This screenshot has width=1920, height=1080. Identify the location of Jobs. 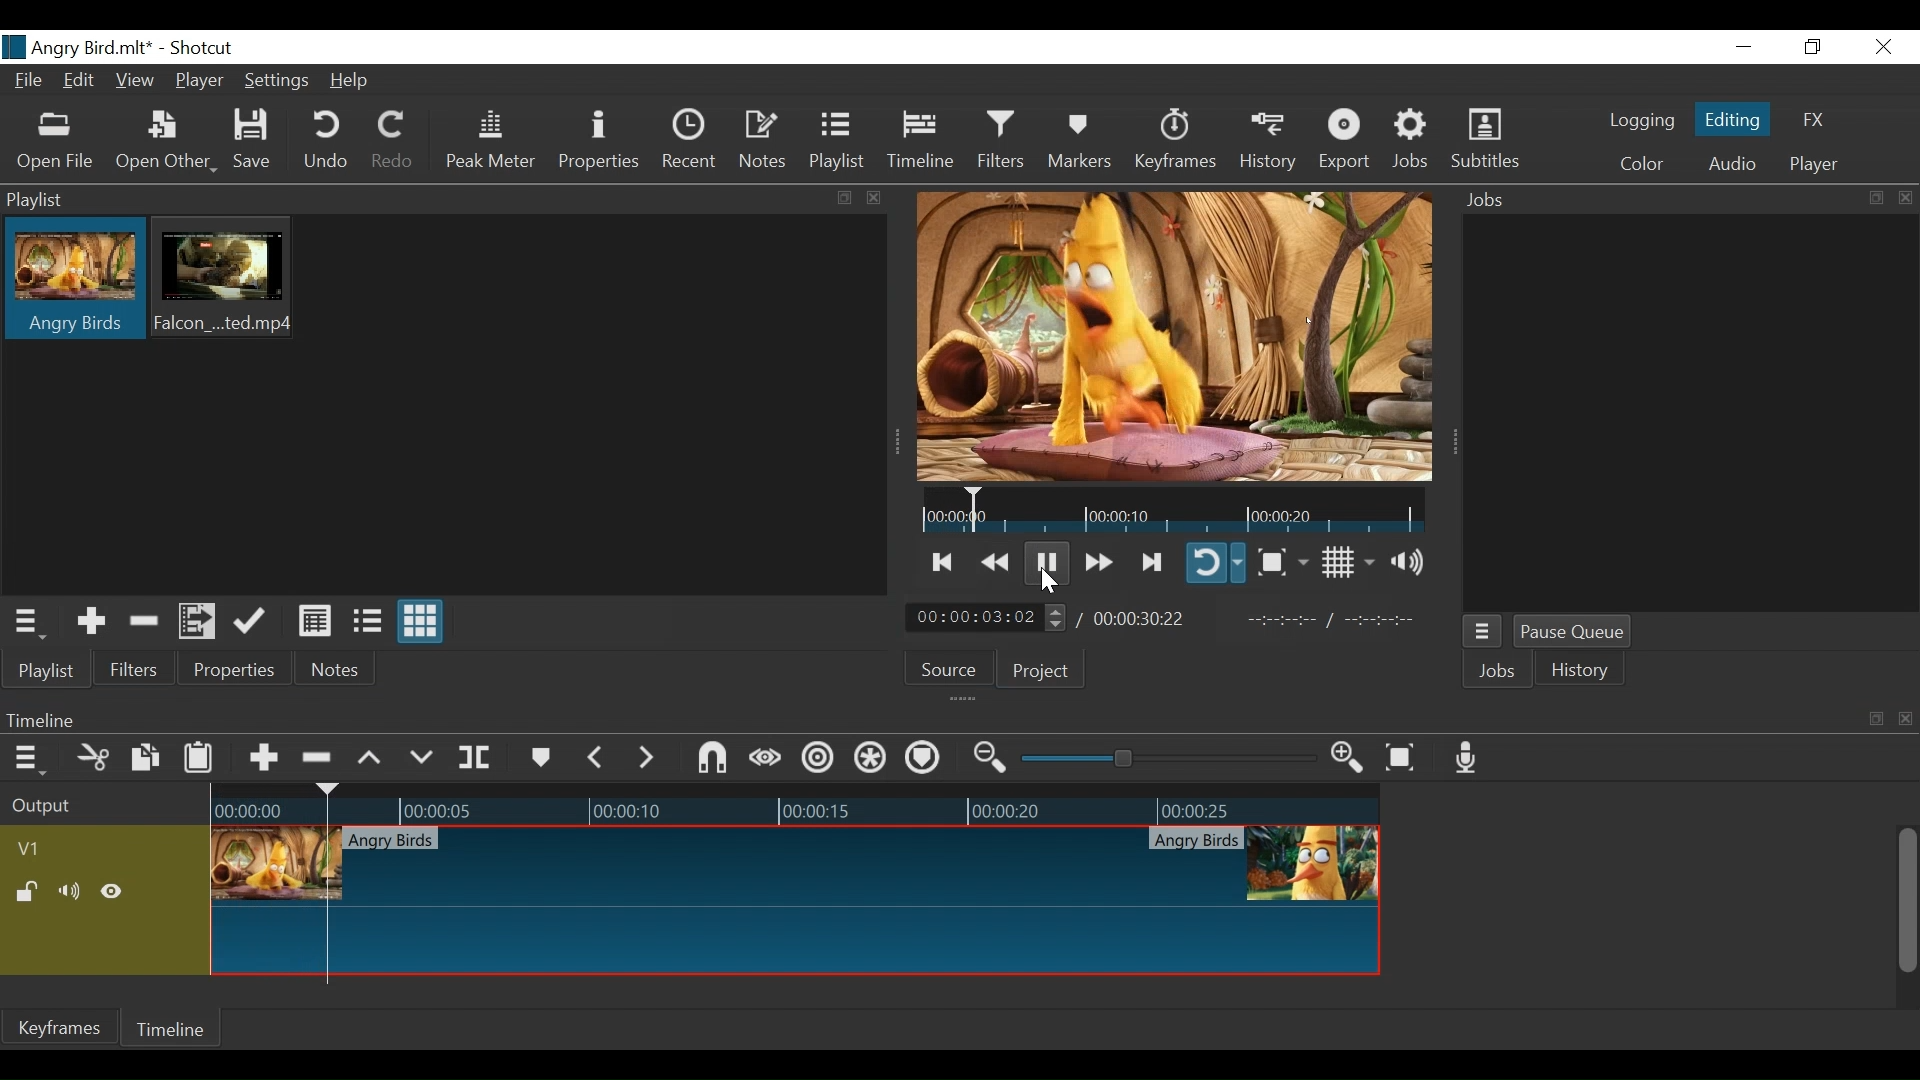
(1413, 142).